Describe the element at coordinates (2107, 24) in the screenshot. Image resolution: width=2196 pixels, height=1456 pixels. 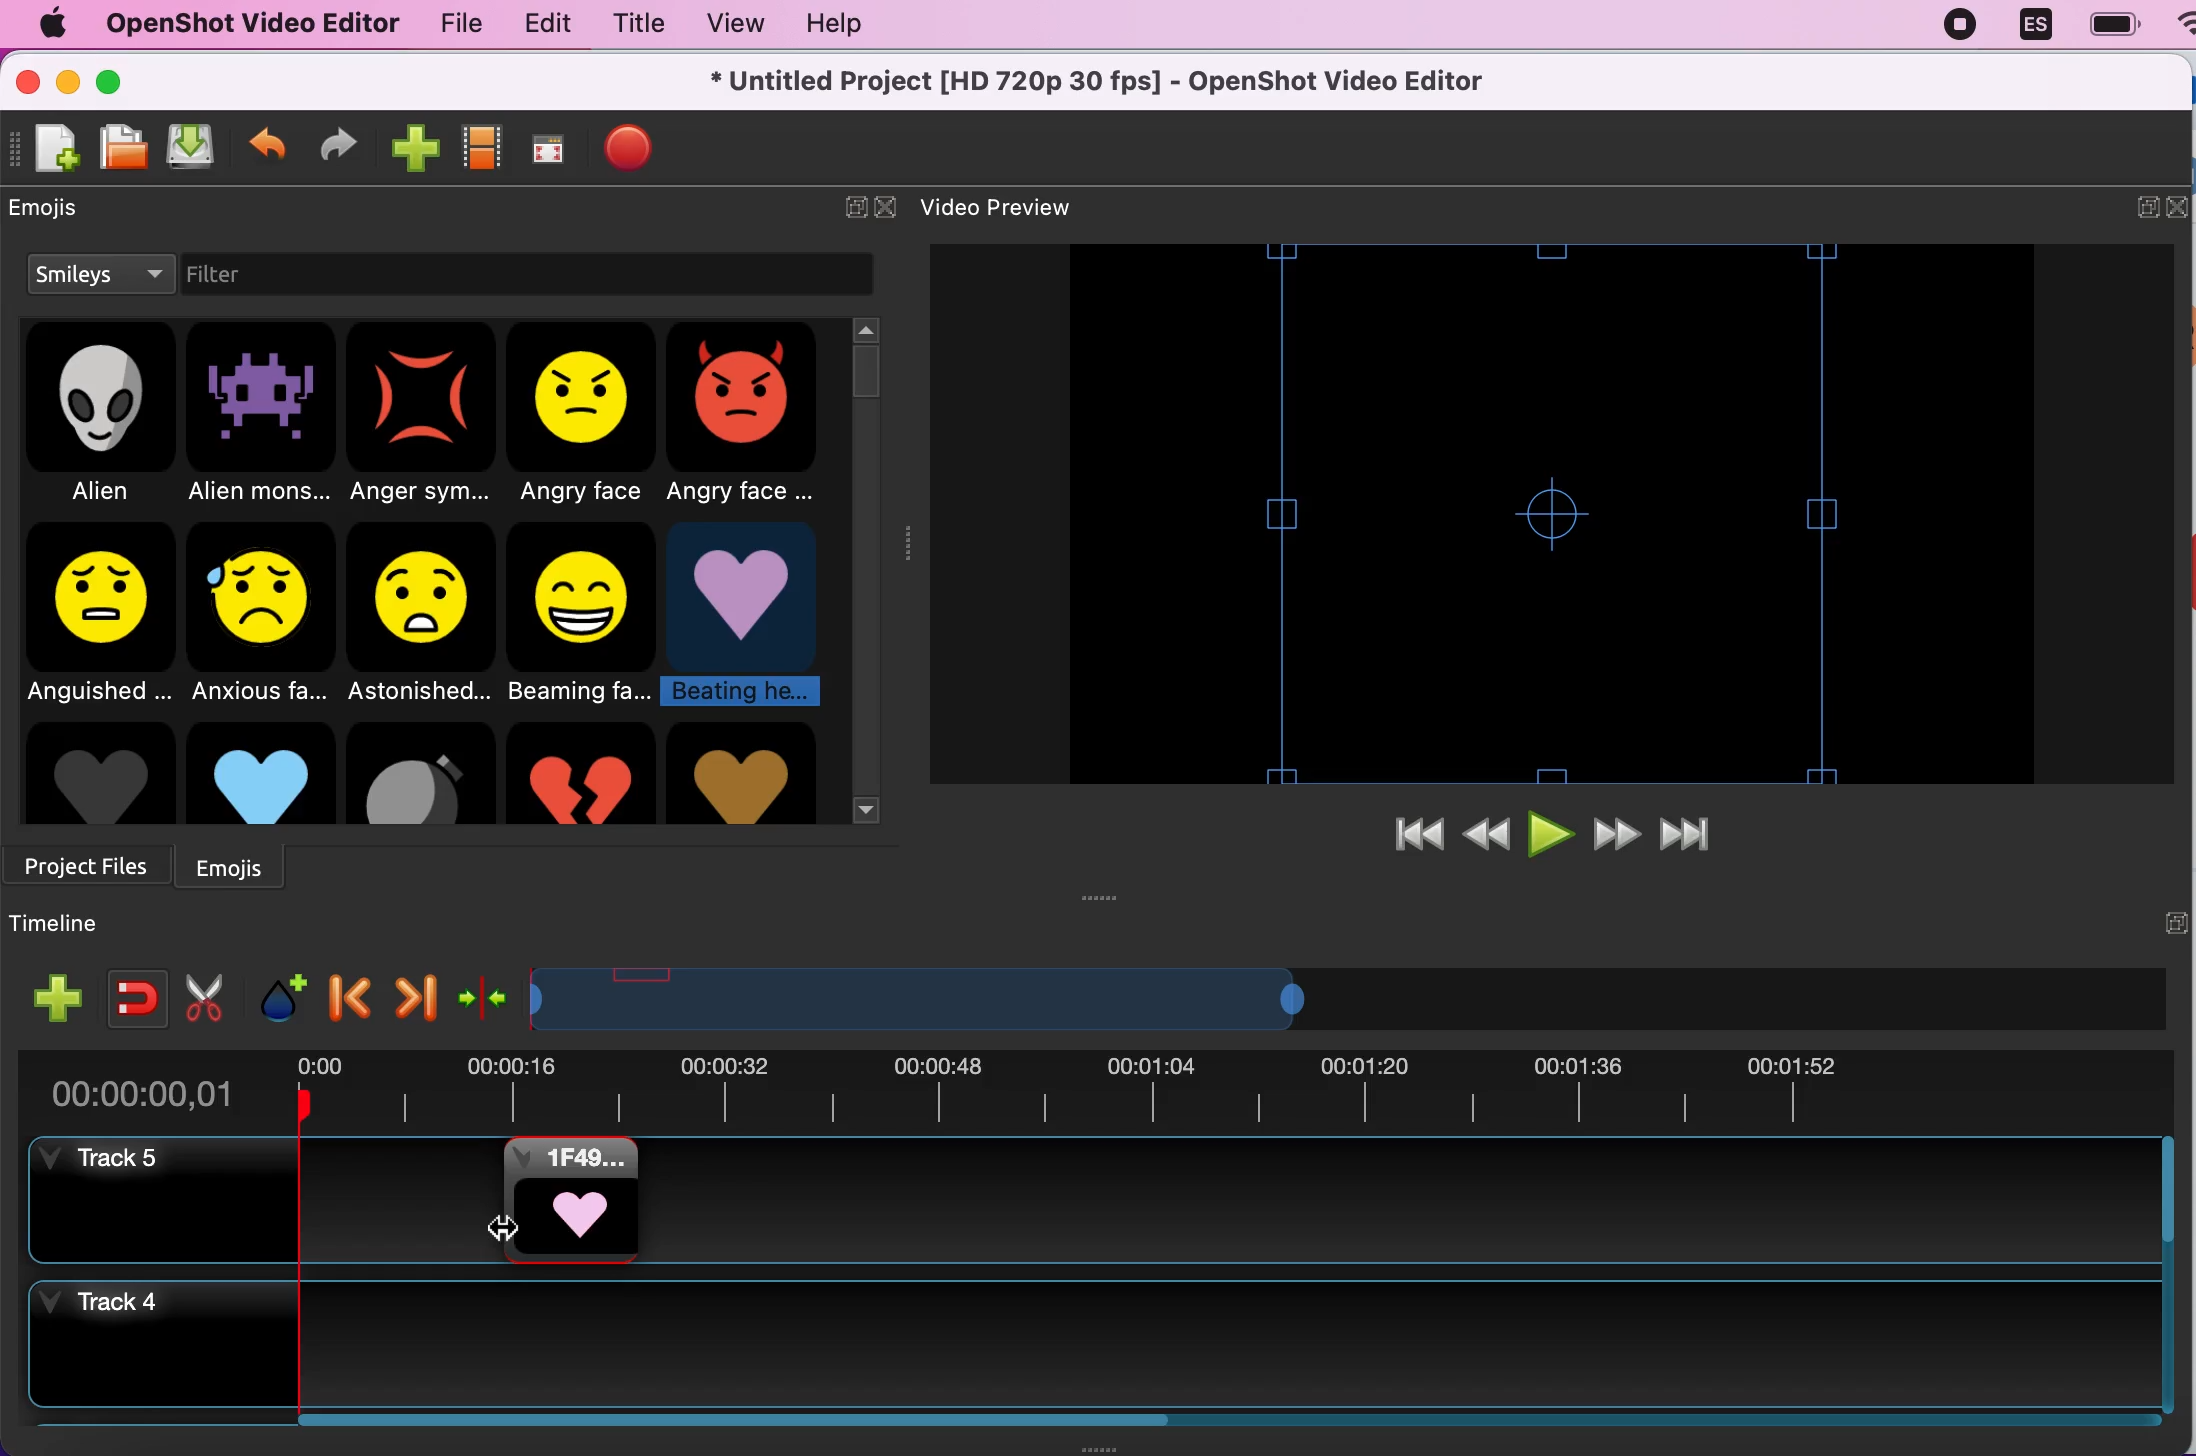
I see `battery` at that location.